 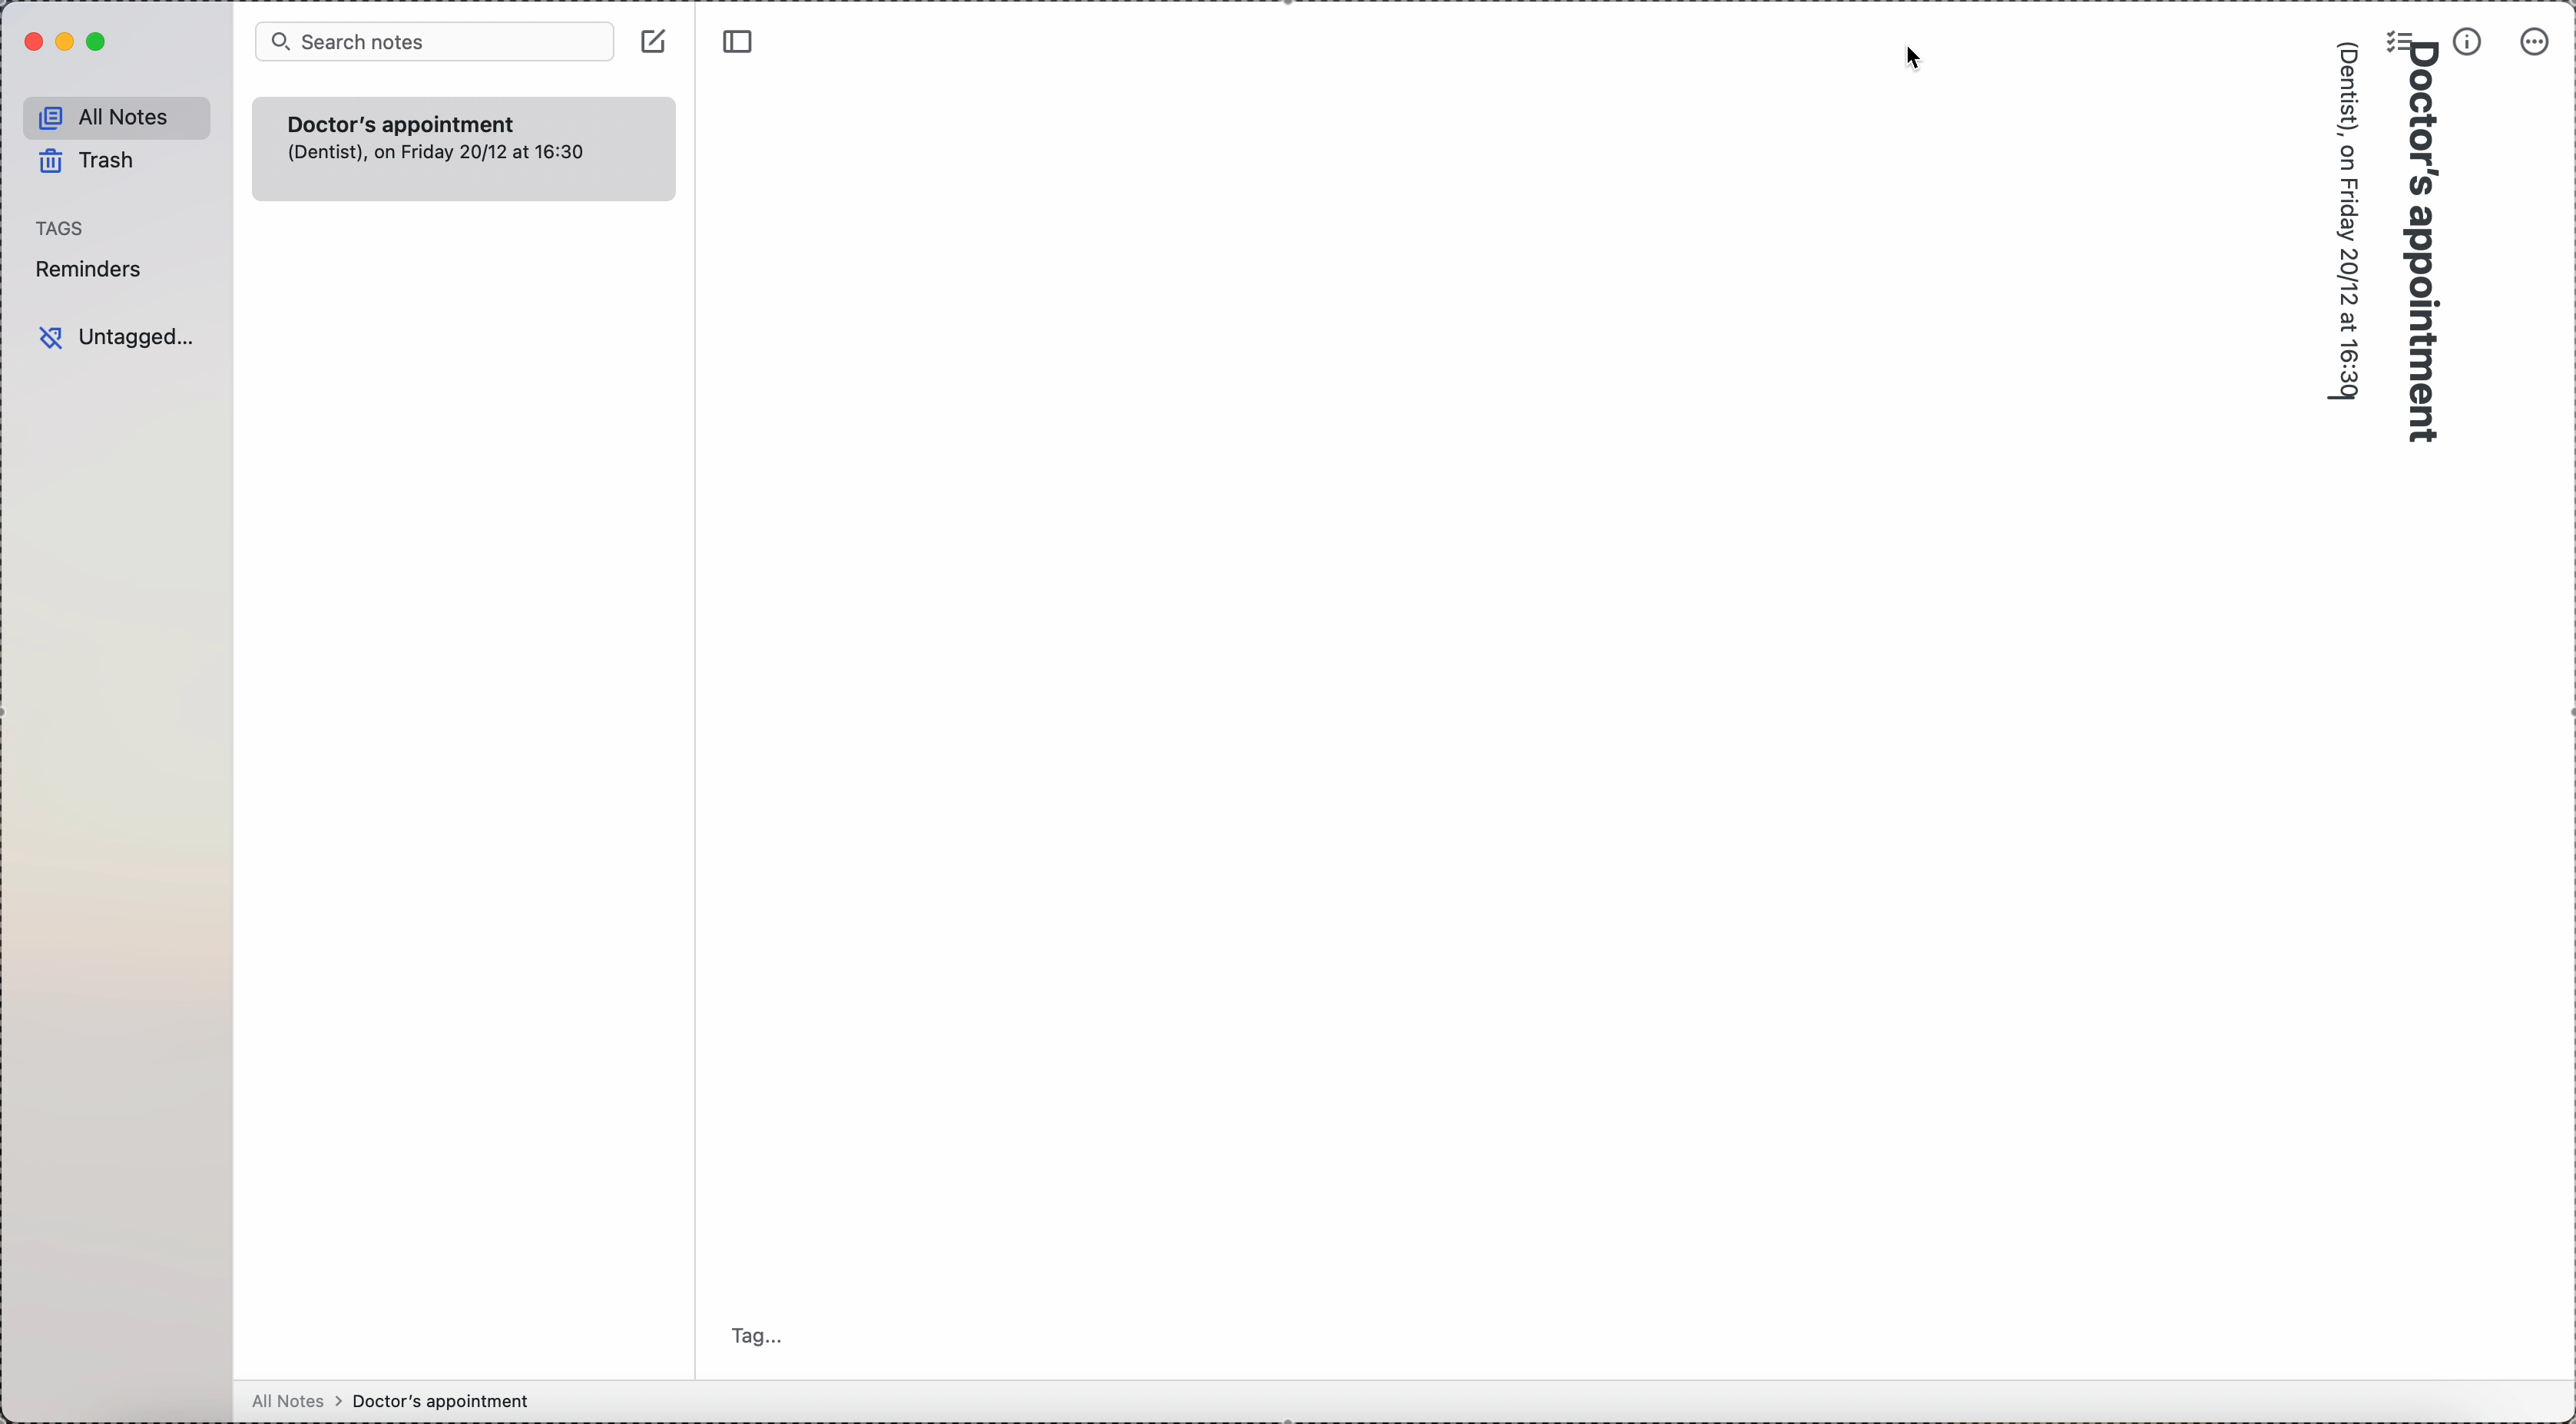 What do you see at coordinates (85, 162) in the screenshot?
I see `trash` at bounding box center [85, 162].